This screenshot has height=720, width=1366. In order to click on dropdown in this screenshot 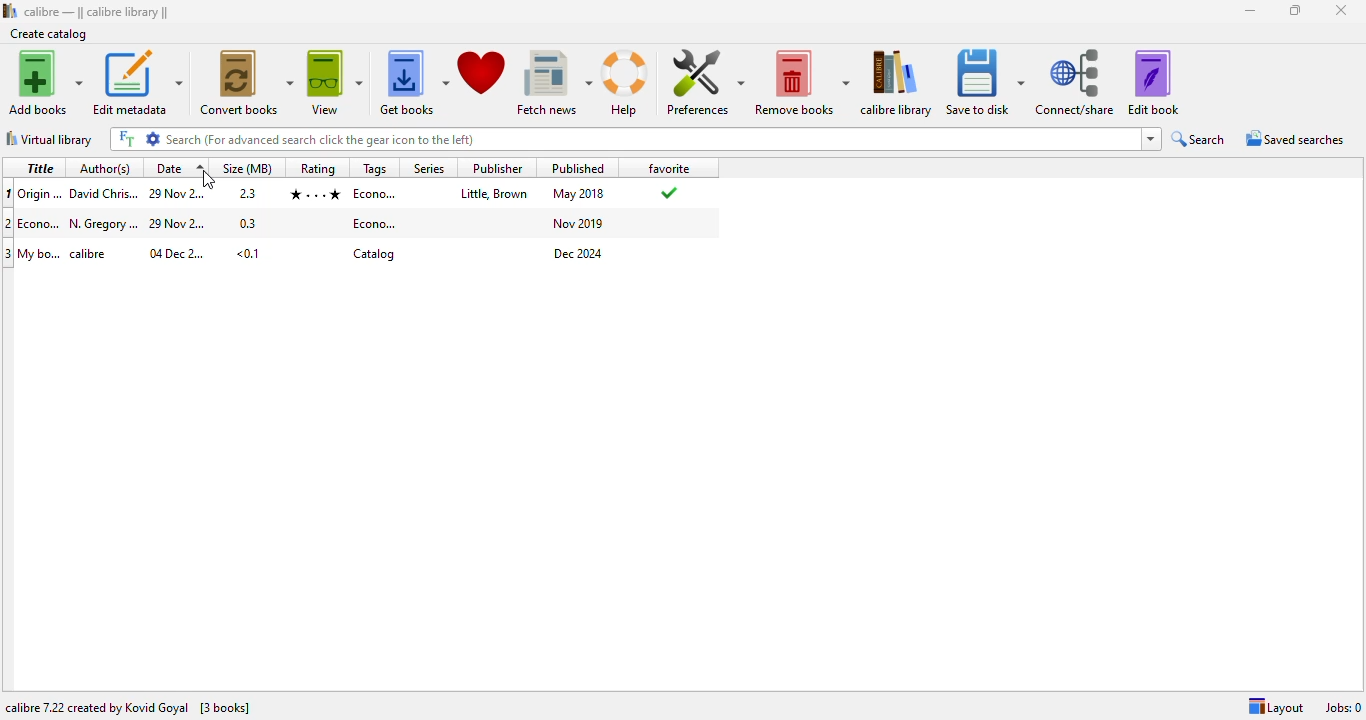, I will do `click(1151, 139)`.